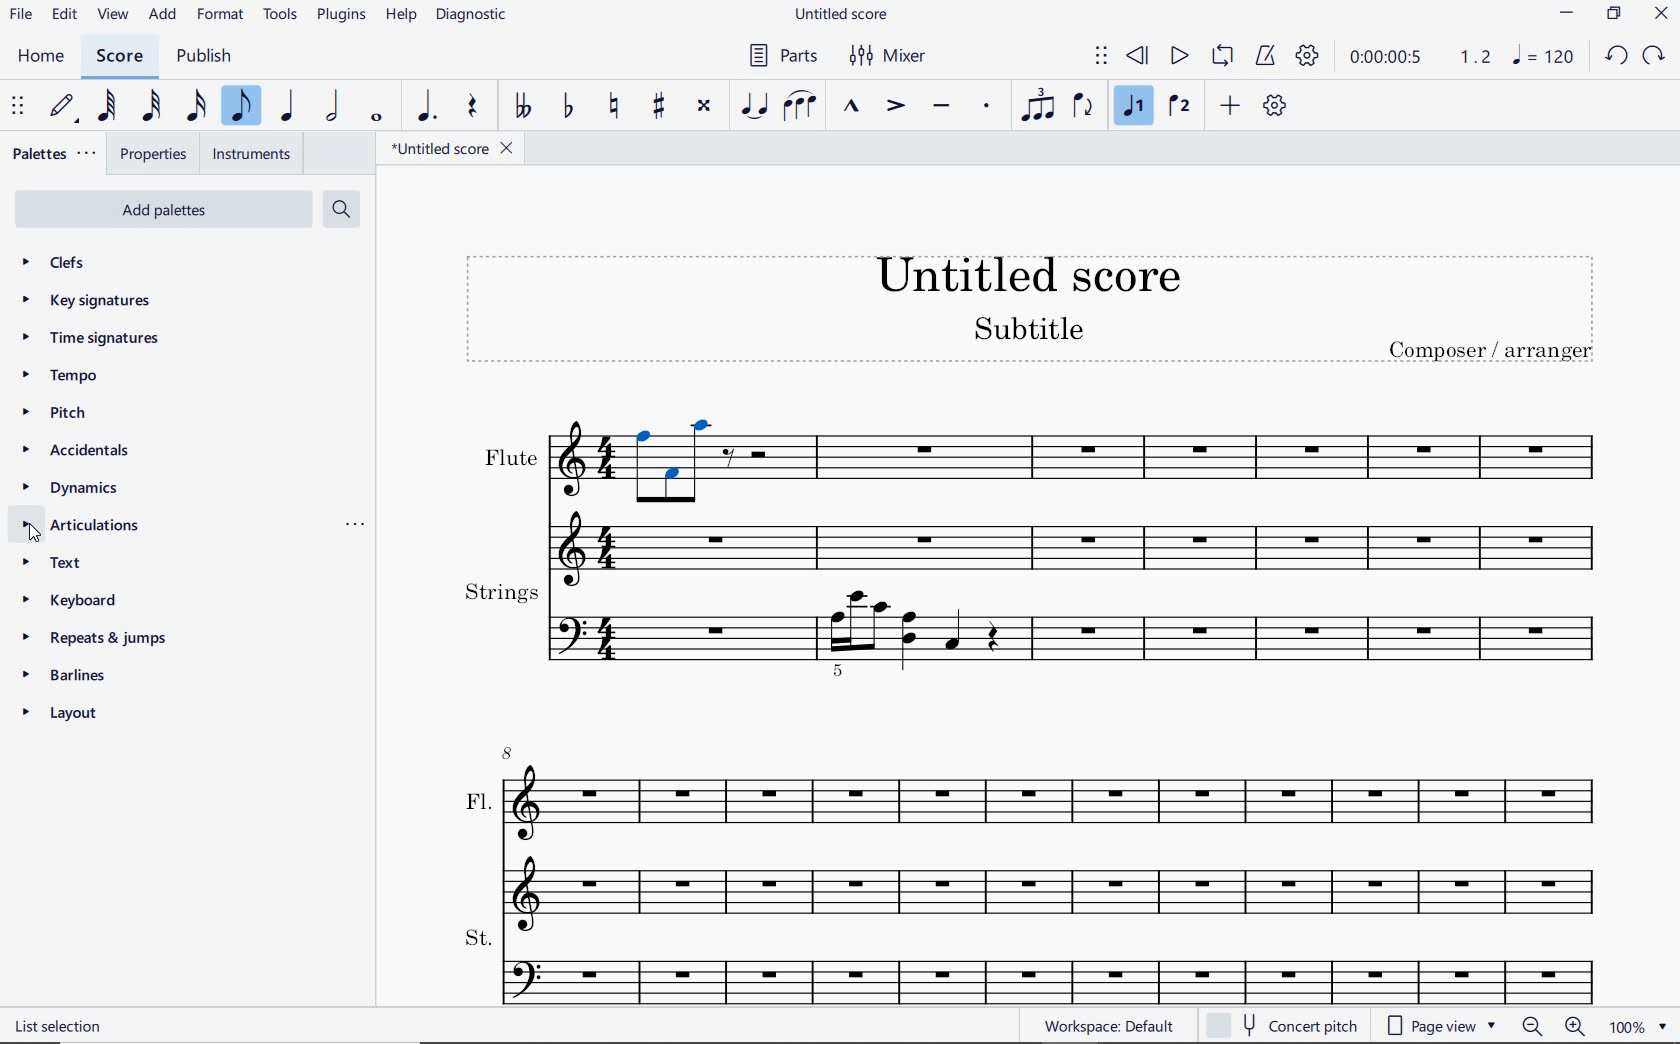 The image size is (1680, 1044). I want to click on FORMAT, so click(224, 17).